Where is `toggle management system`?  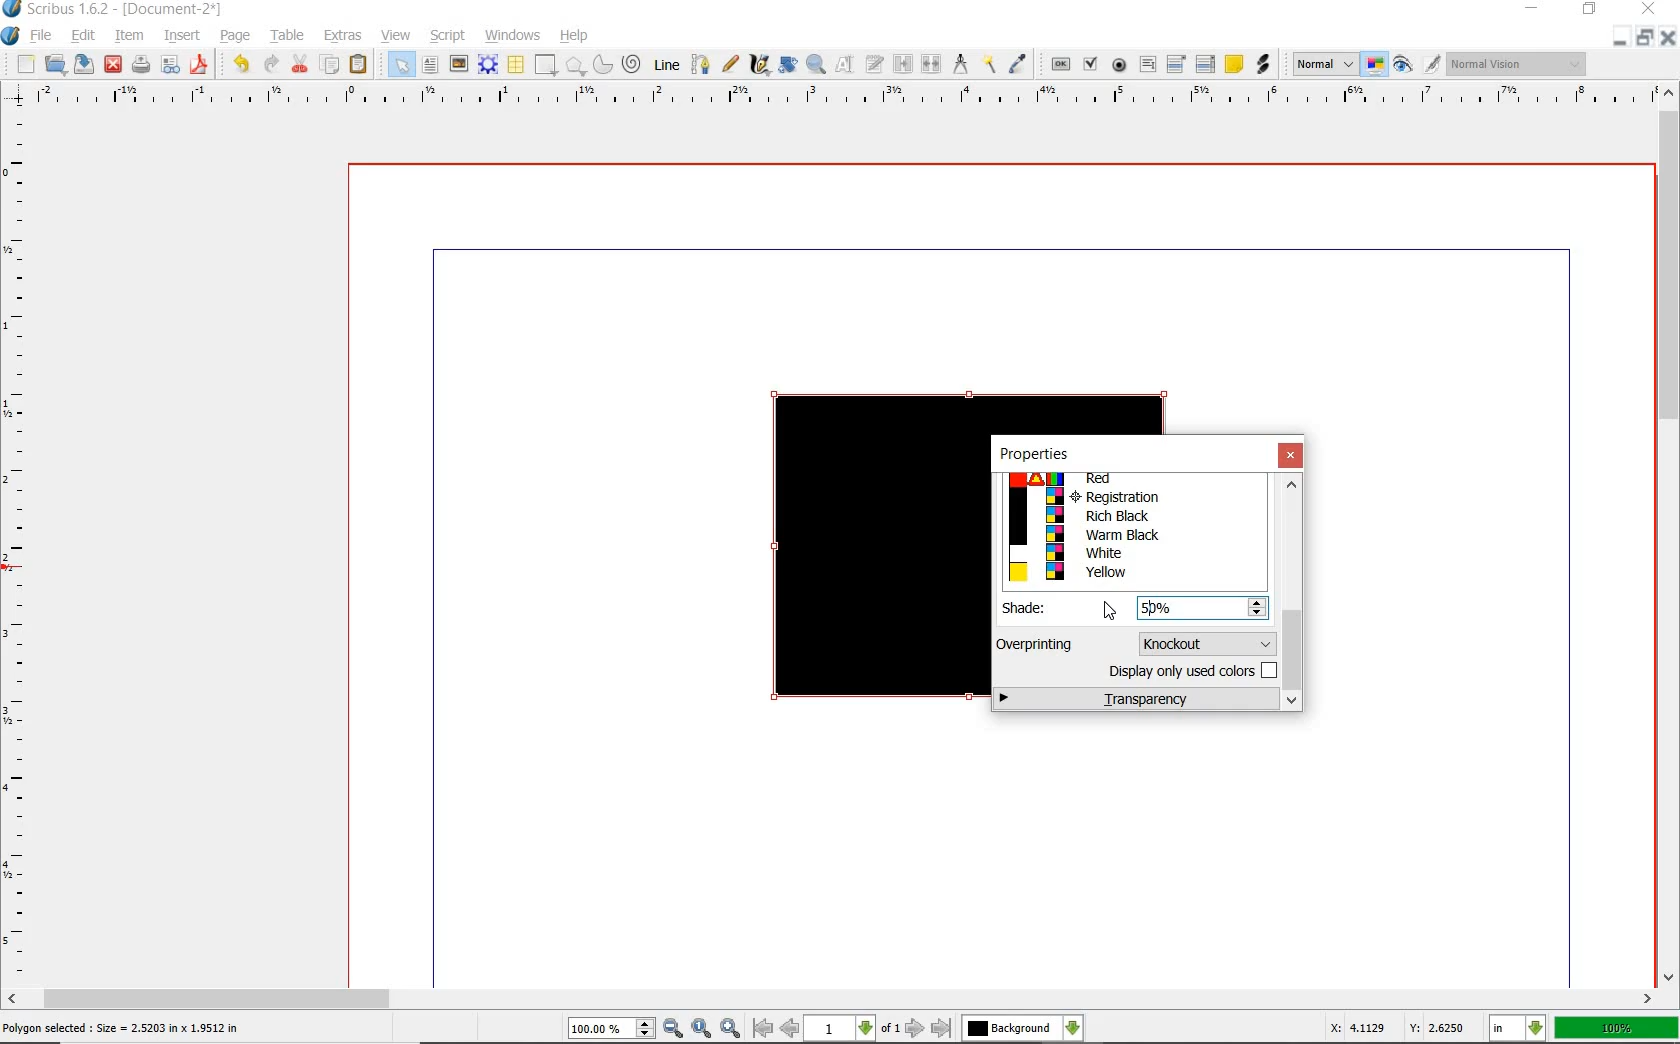 toggle management system is located at coordinates (1375, 66).